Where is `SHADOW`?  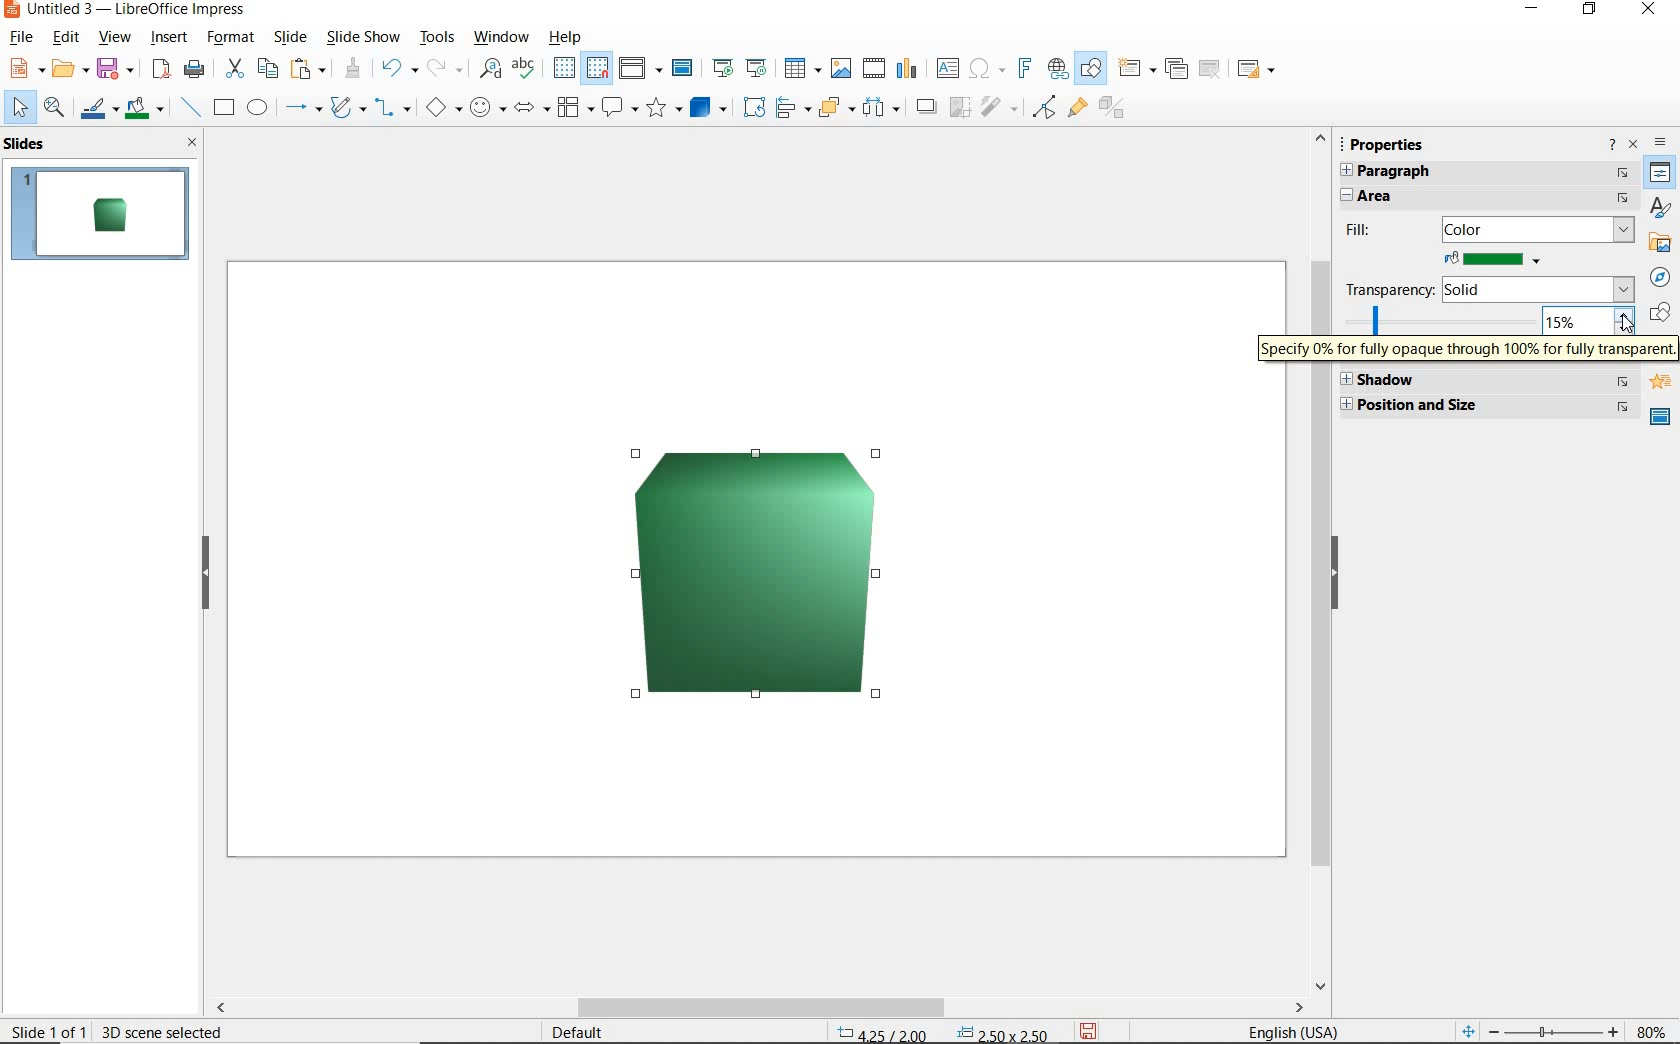 SHADOW is located at coordinates (929, 109).